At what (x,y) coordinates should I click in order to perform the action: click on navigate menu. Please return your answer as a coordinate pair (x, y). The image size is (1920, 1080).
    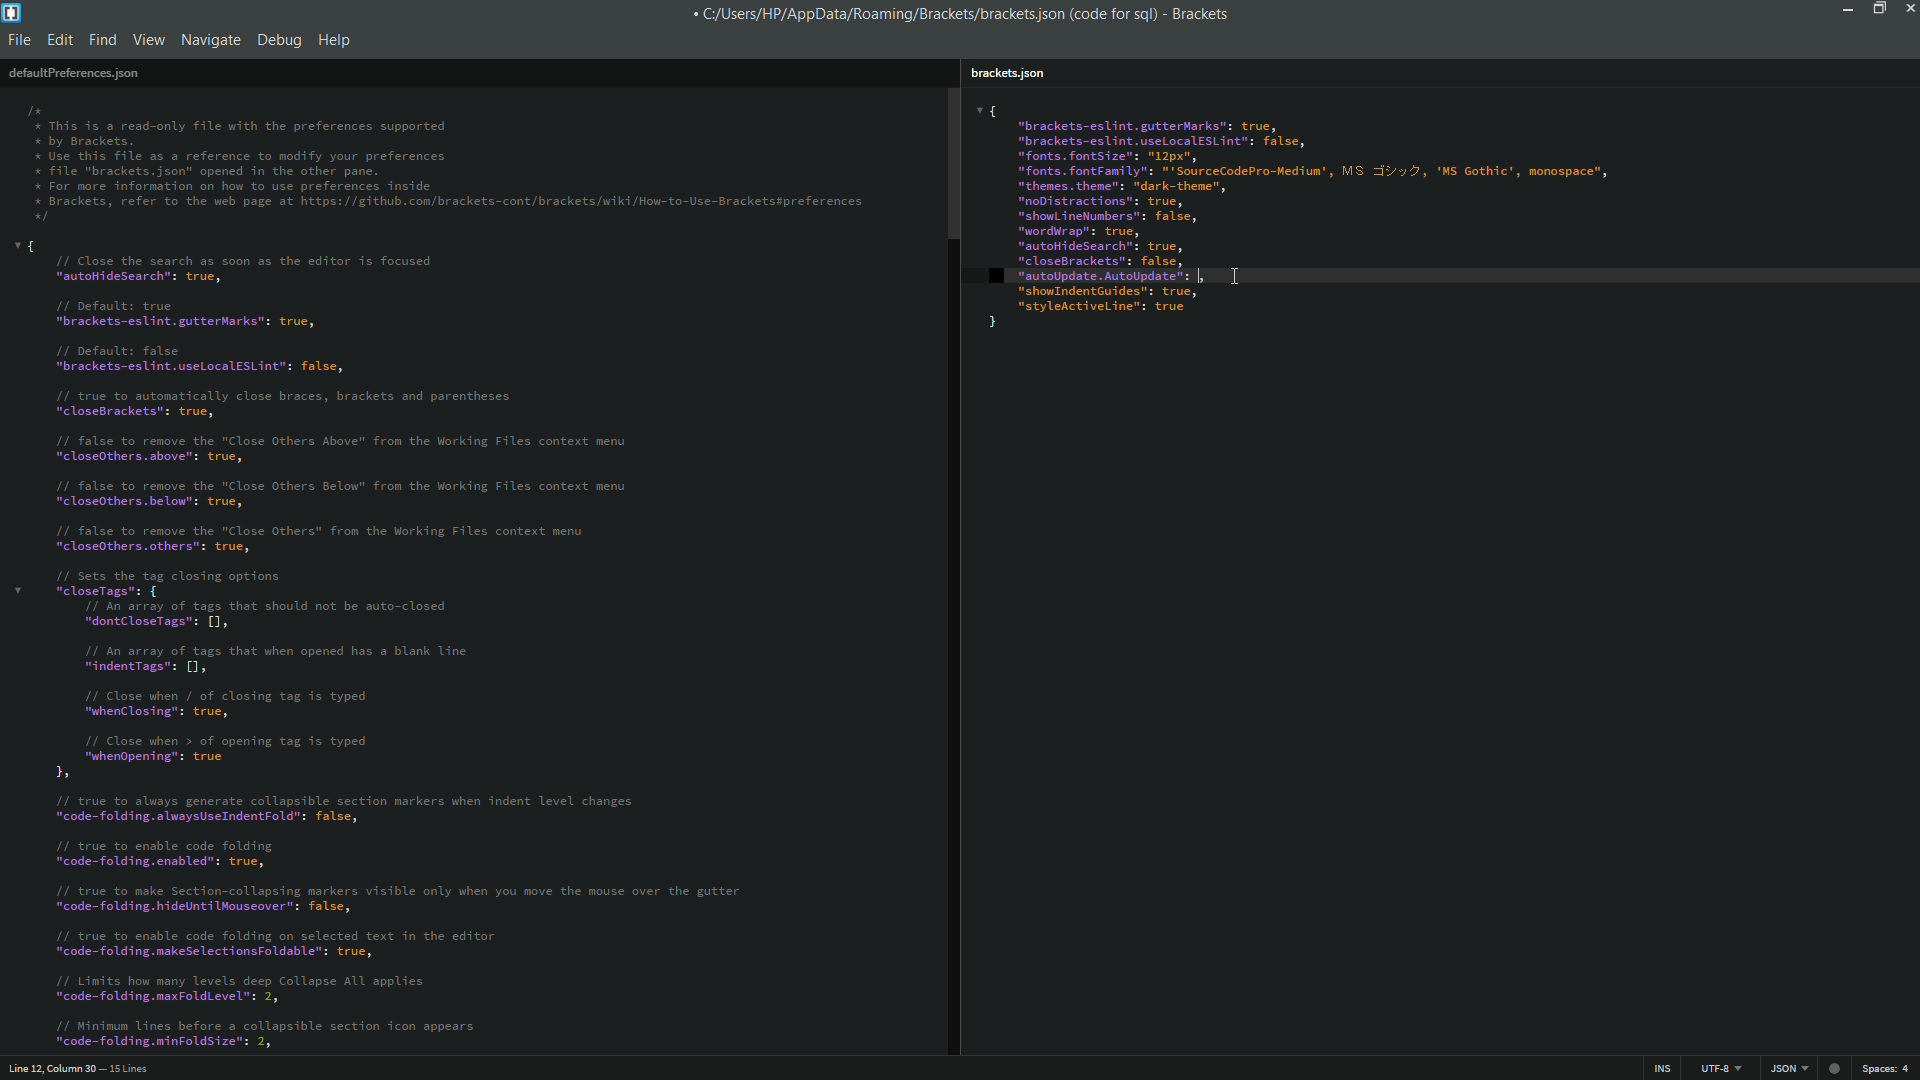
    Looking at the image, I should click on (209, 40).